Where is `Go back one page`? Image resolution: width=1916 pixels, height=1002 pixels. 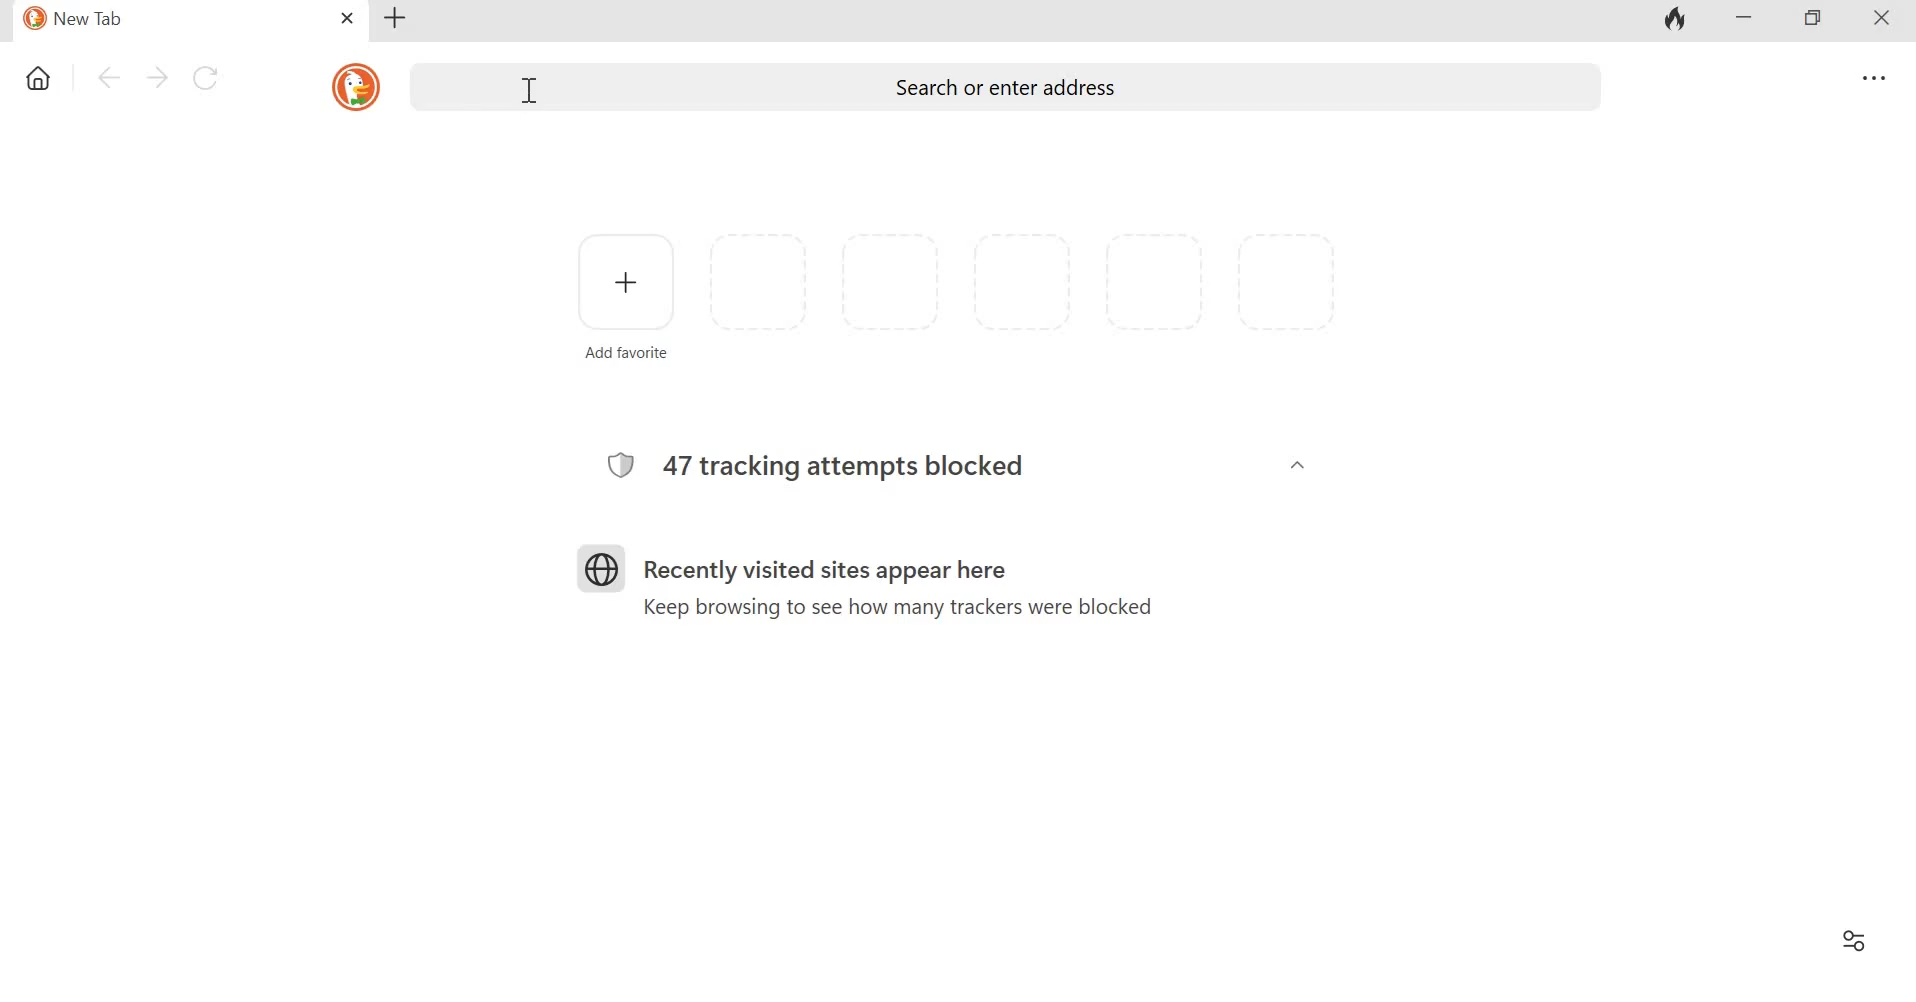 Go back one page is located at coordinates (109, 76).